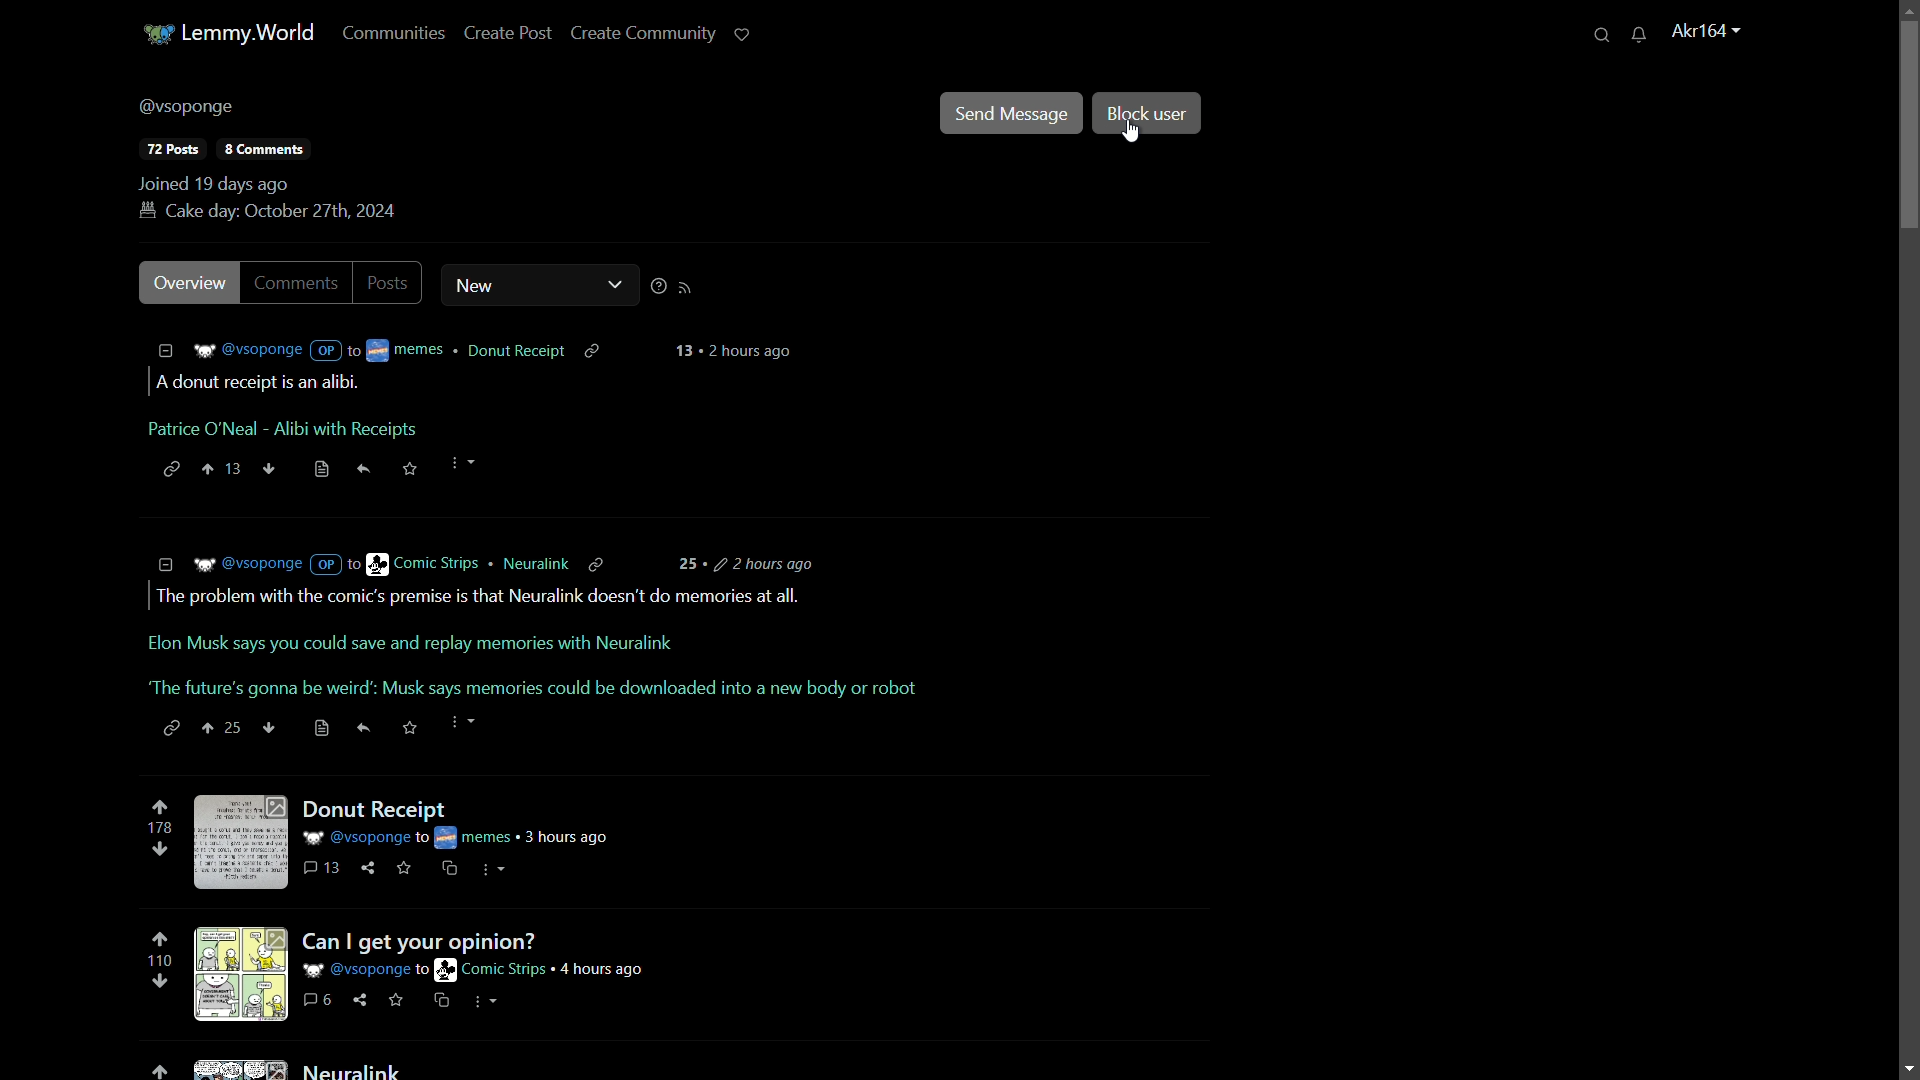  Describe the element at coordinates (161, 849) in the screenshot. I see `downvote` at that location.